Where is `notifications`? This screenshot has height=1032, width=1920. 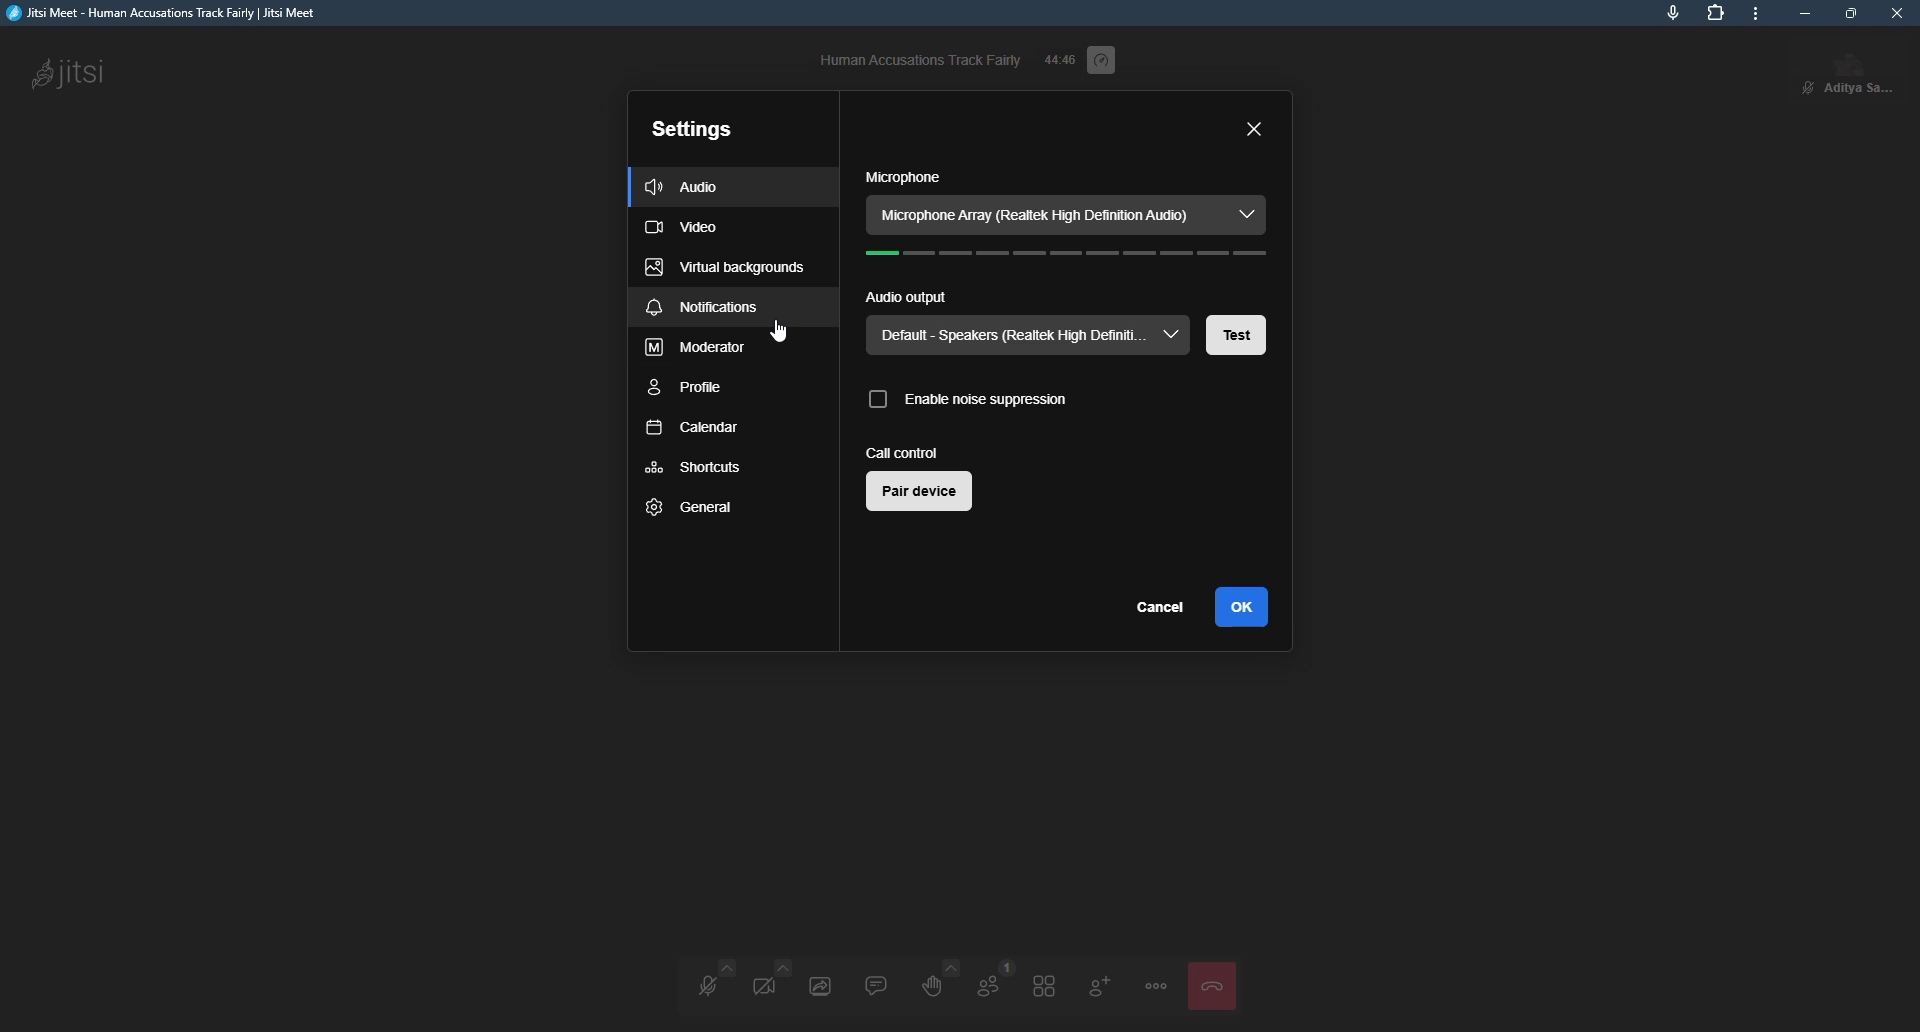
notifications is located at coordinates (705, 309).